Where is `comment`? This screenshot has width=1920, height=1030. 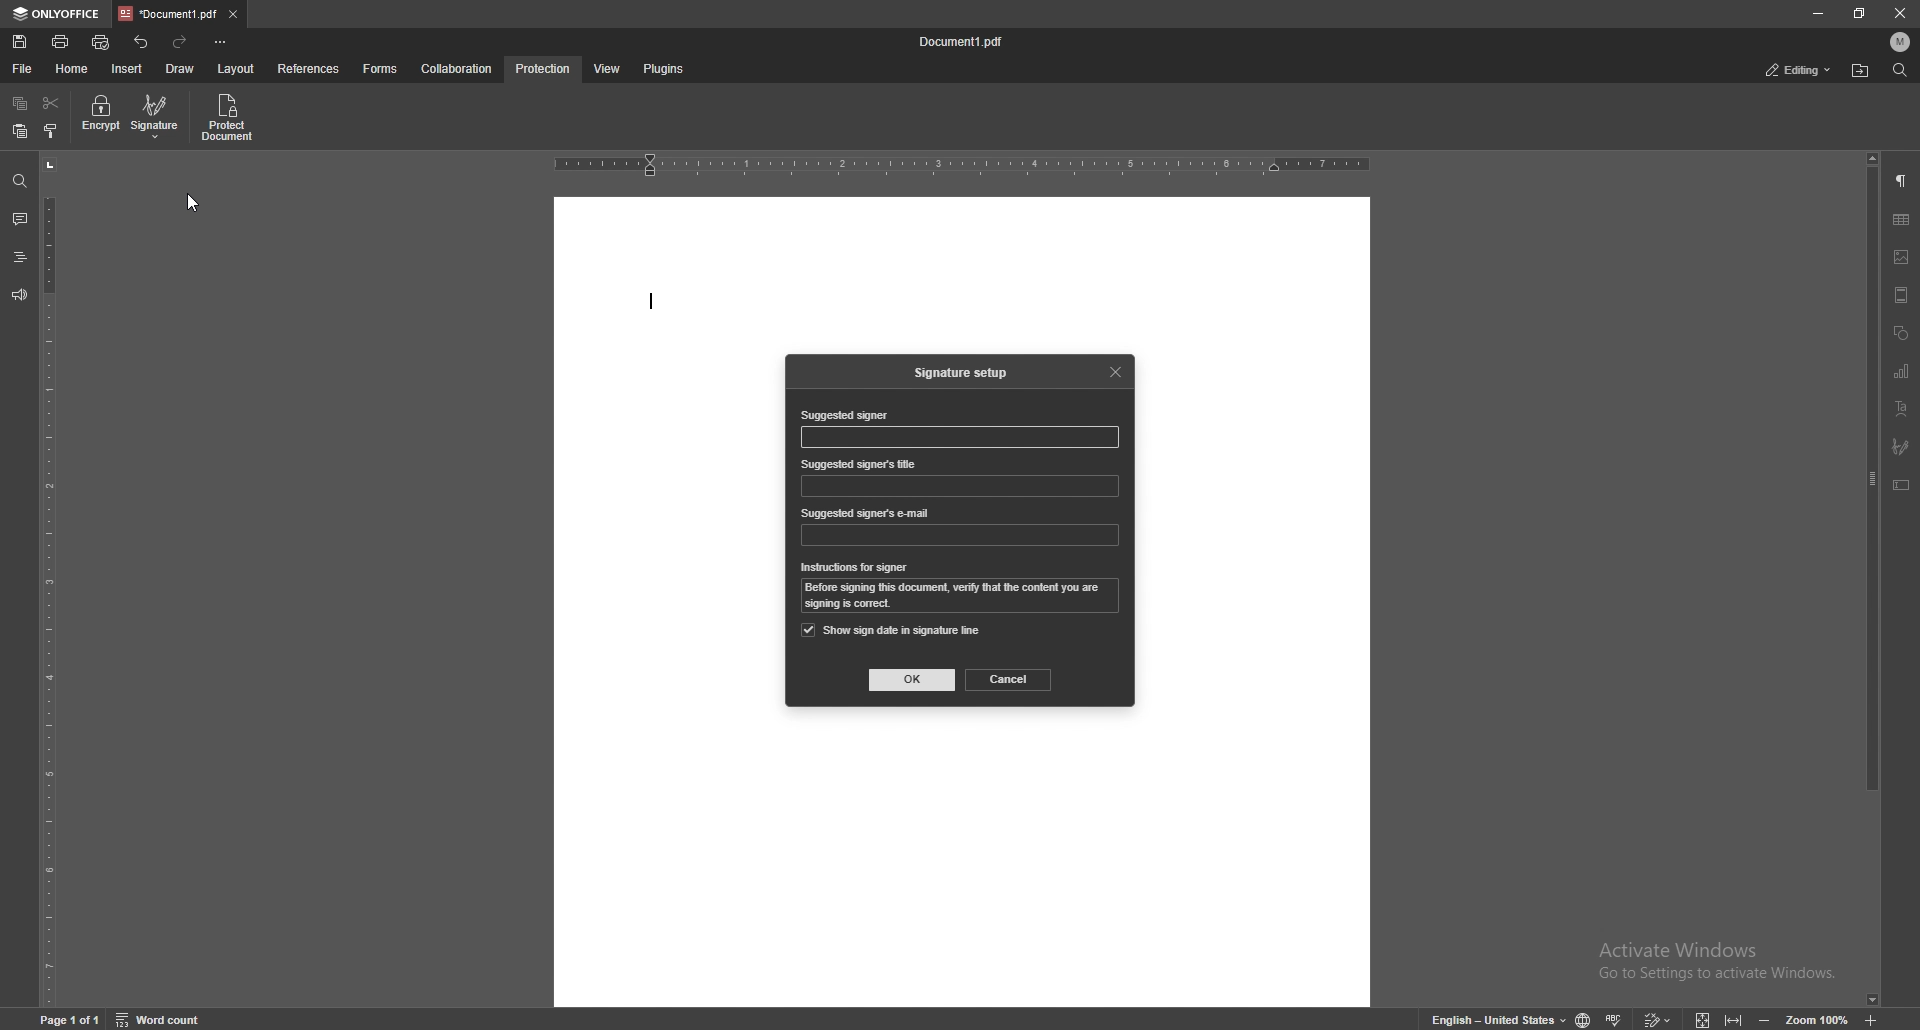 comment is located at coordinates (17, 219).